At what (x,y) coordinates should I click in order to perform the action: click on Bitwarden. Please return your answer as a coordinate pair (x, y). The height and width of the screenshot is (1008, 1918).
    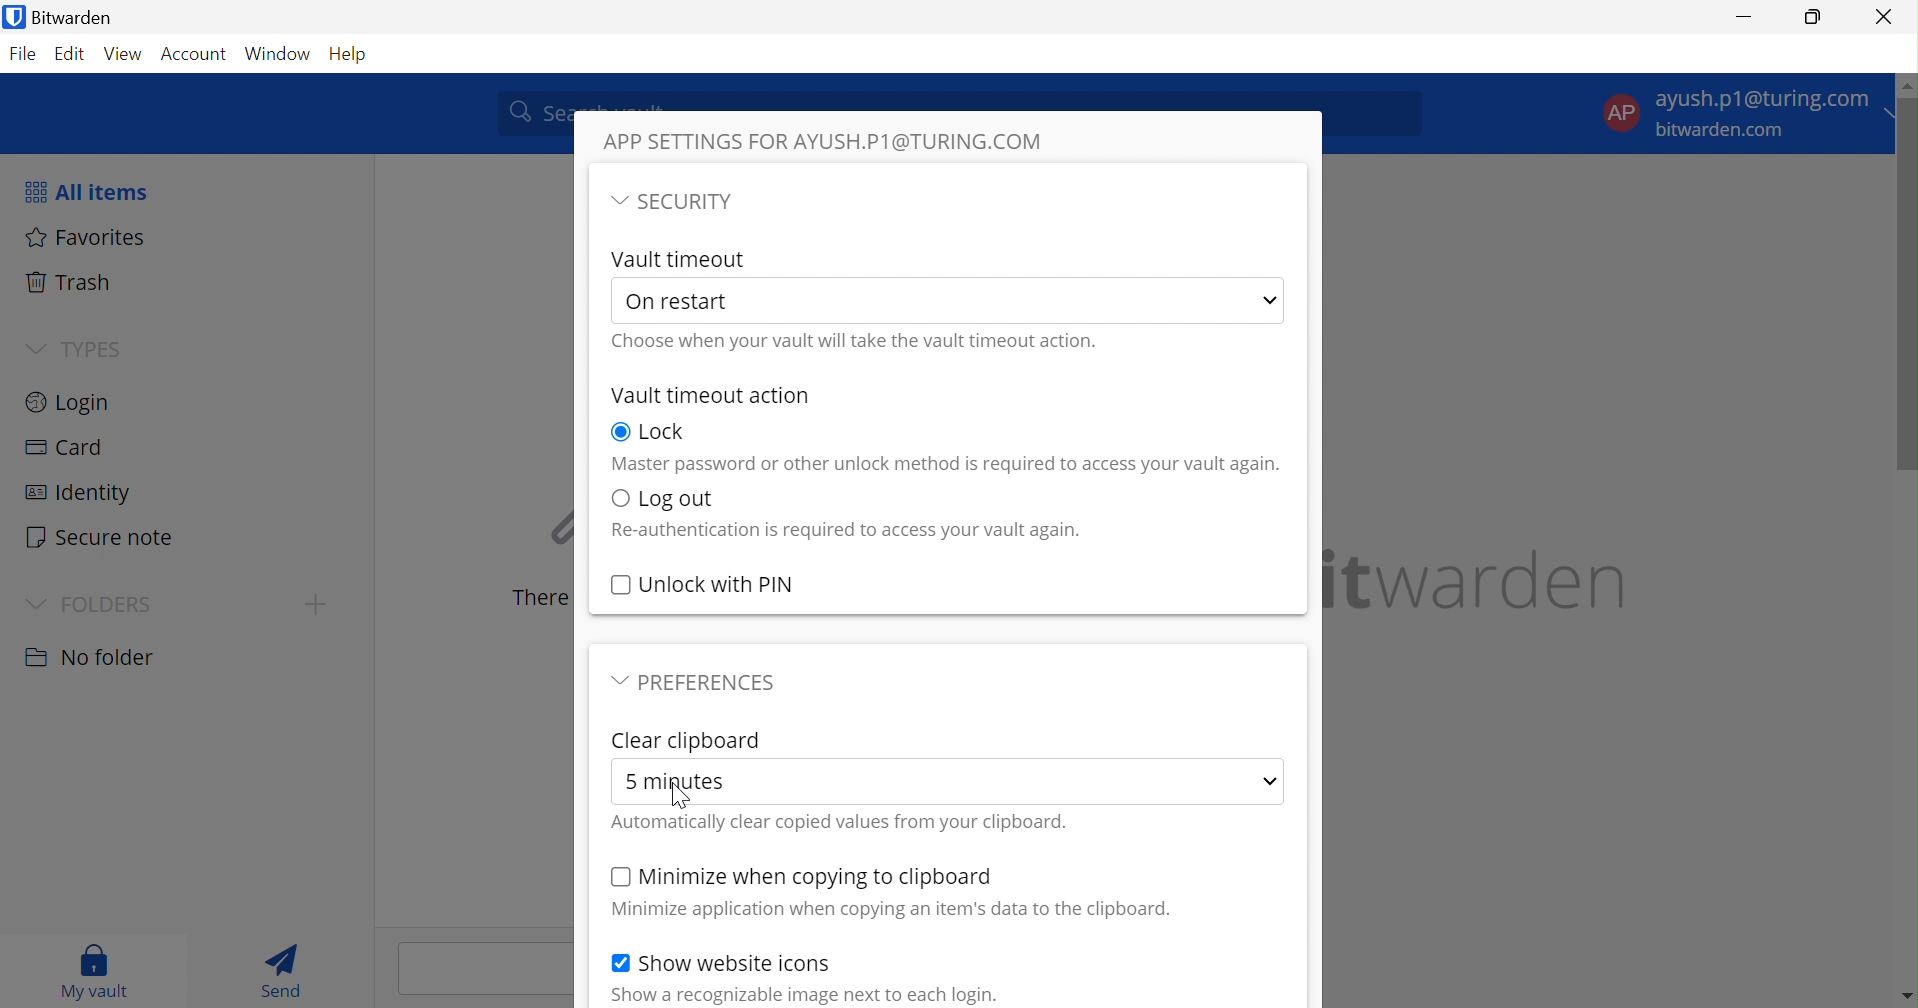
    Looking at the image, I should click on (65, 17).